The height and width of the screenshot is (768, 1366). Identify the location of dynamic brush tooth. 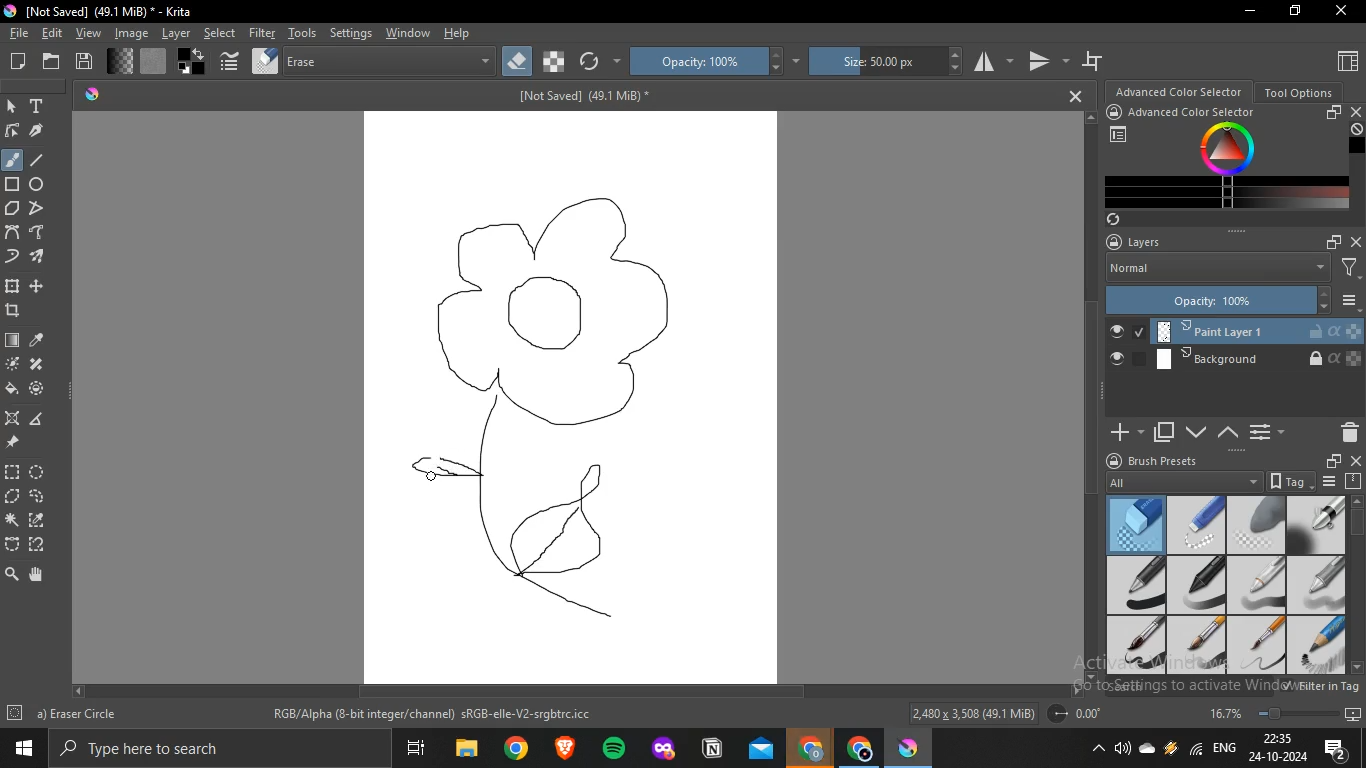
(13, 258).